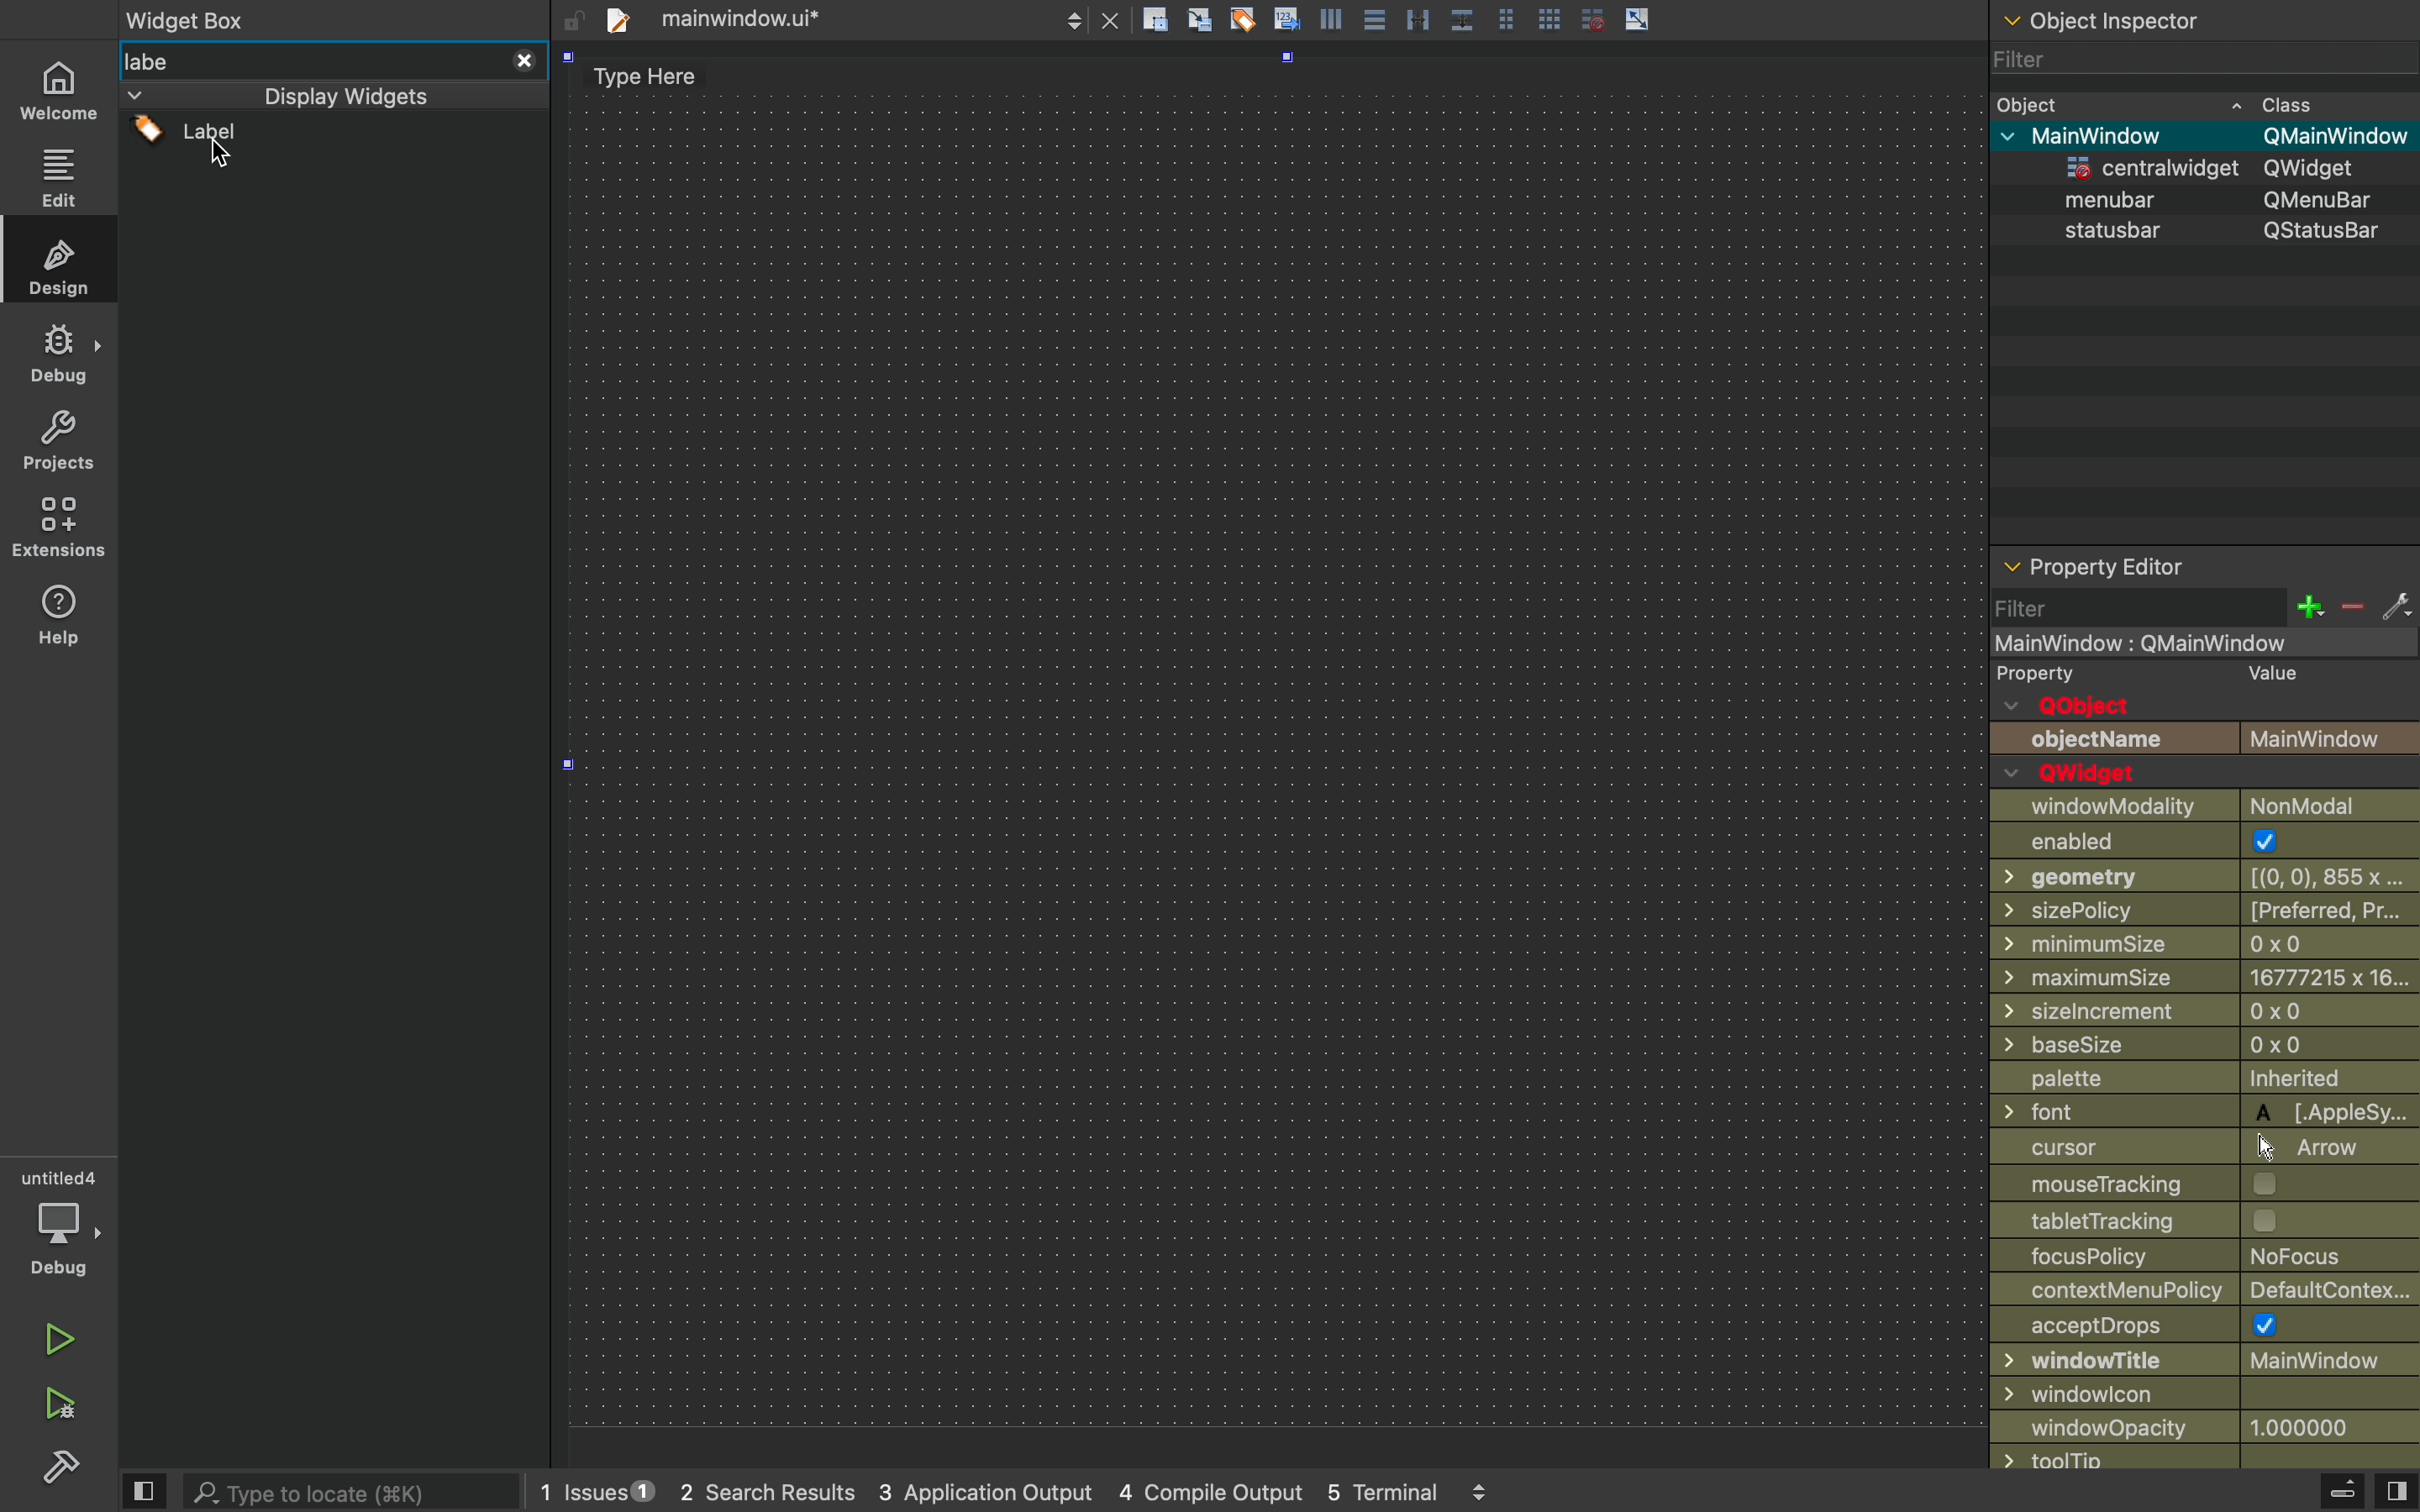 Image resolution: width=2420 pixels, height=1512 pixels. What do you see at coordinates (1552, 15) in the screenshot?
I see `grid` at bounding box center [1552, 15].